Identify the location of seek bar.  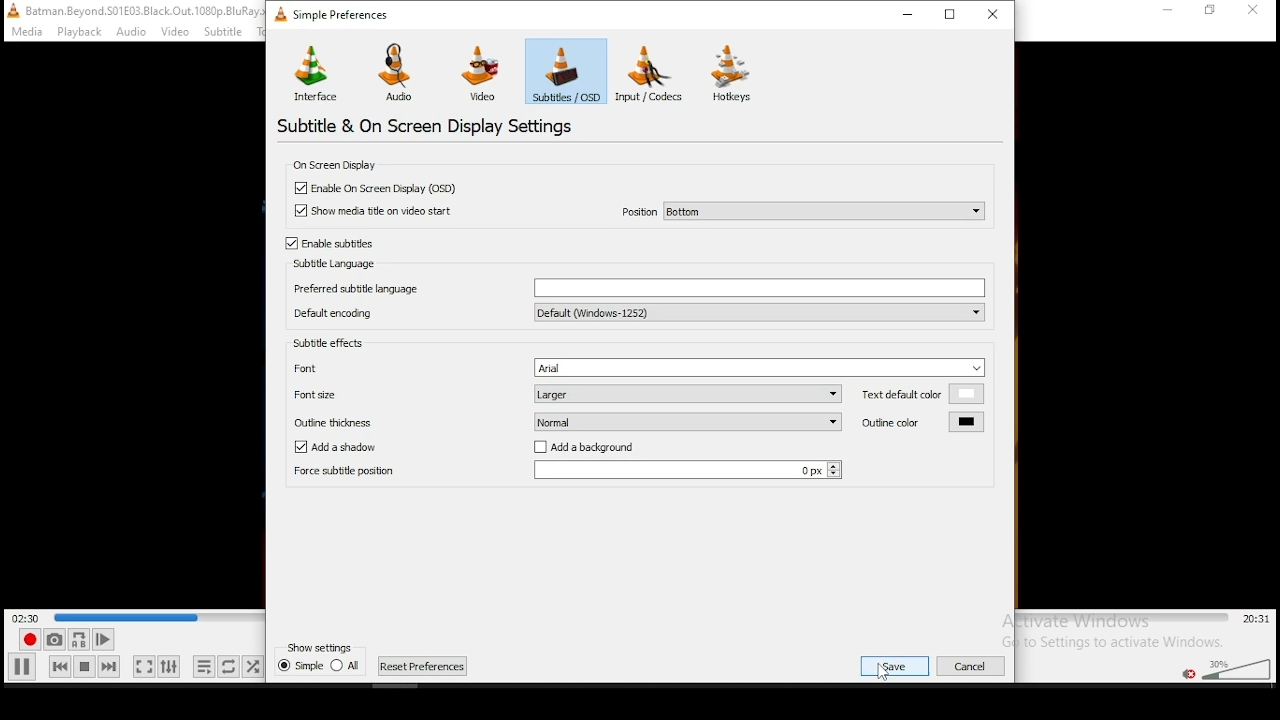
(1123, 618).